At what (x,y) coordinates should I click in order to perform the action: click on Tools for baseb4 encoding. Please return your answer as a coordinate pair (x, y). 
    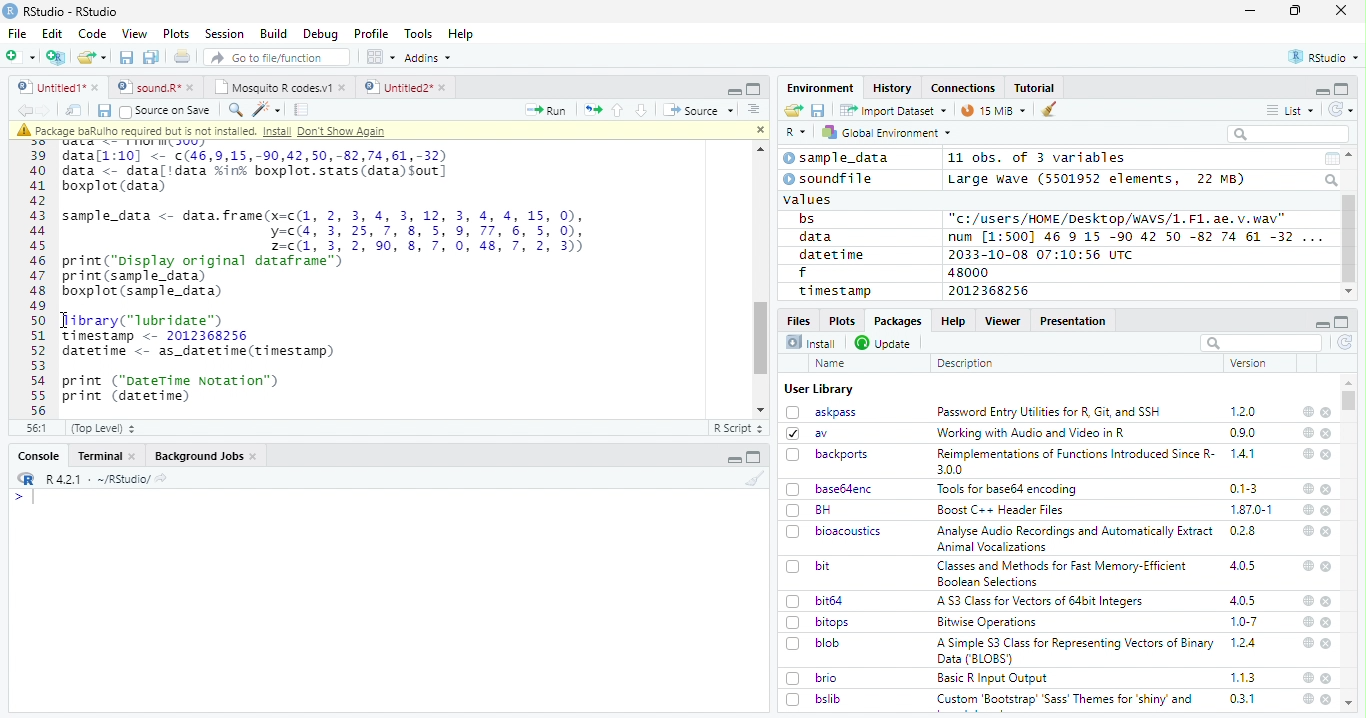
    Looking at the image, I should click on (1009, 489).